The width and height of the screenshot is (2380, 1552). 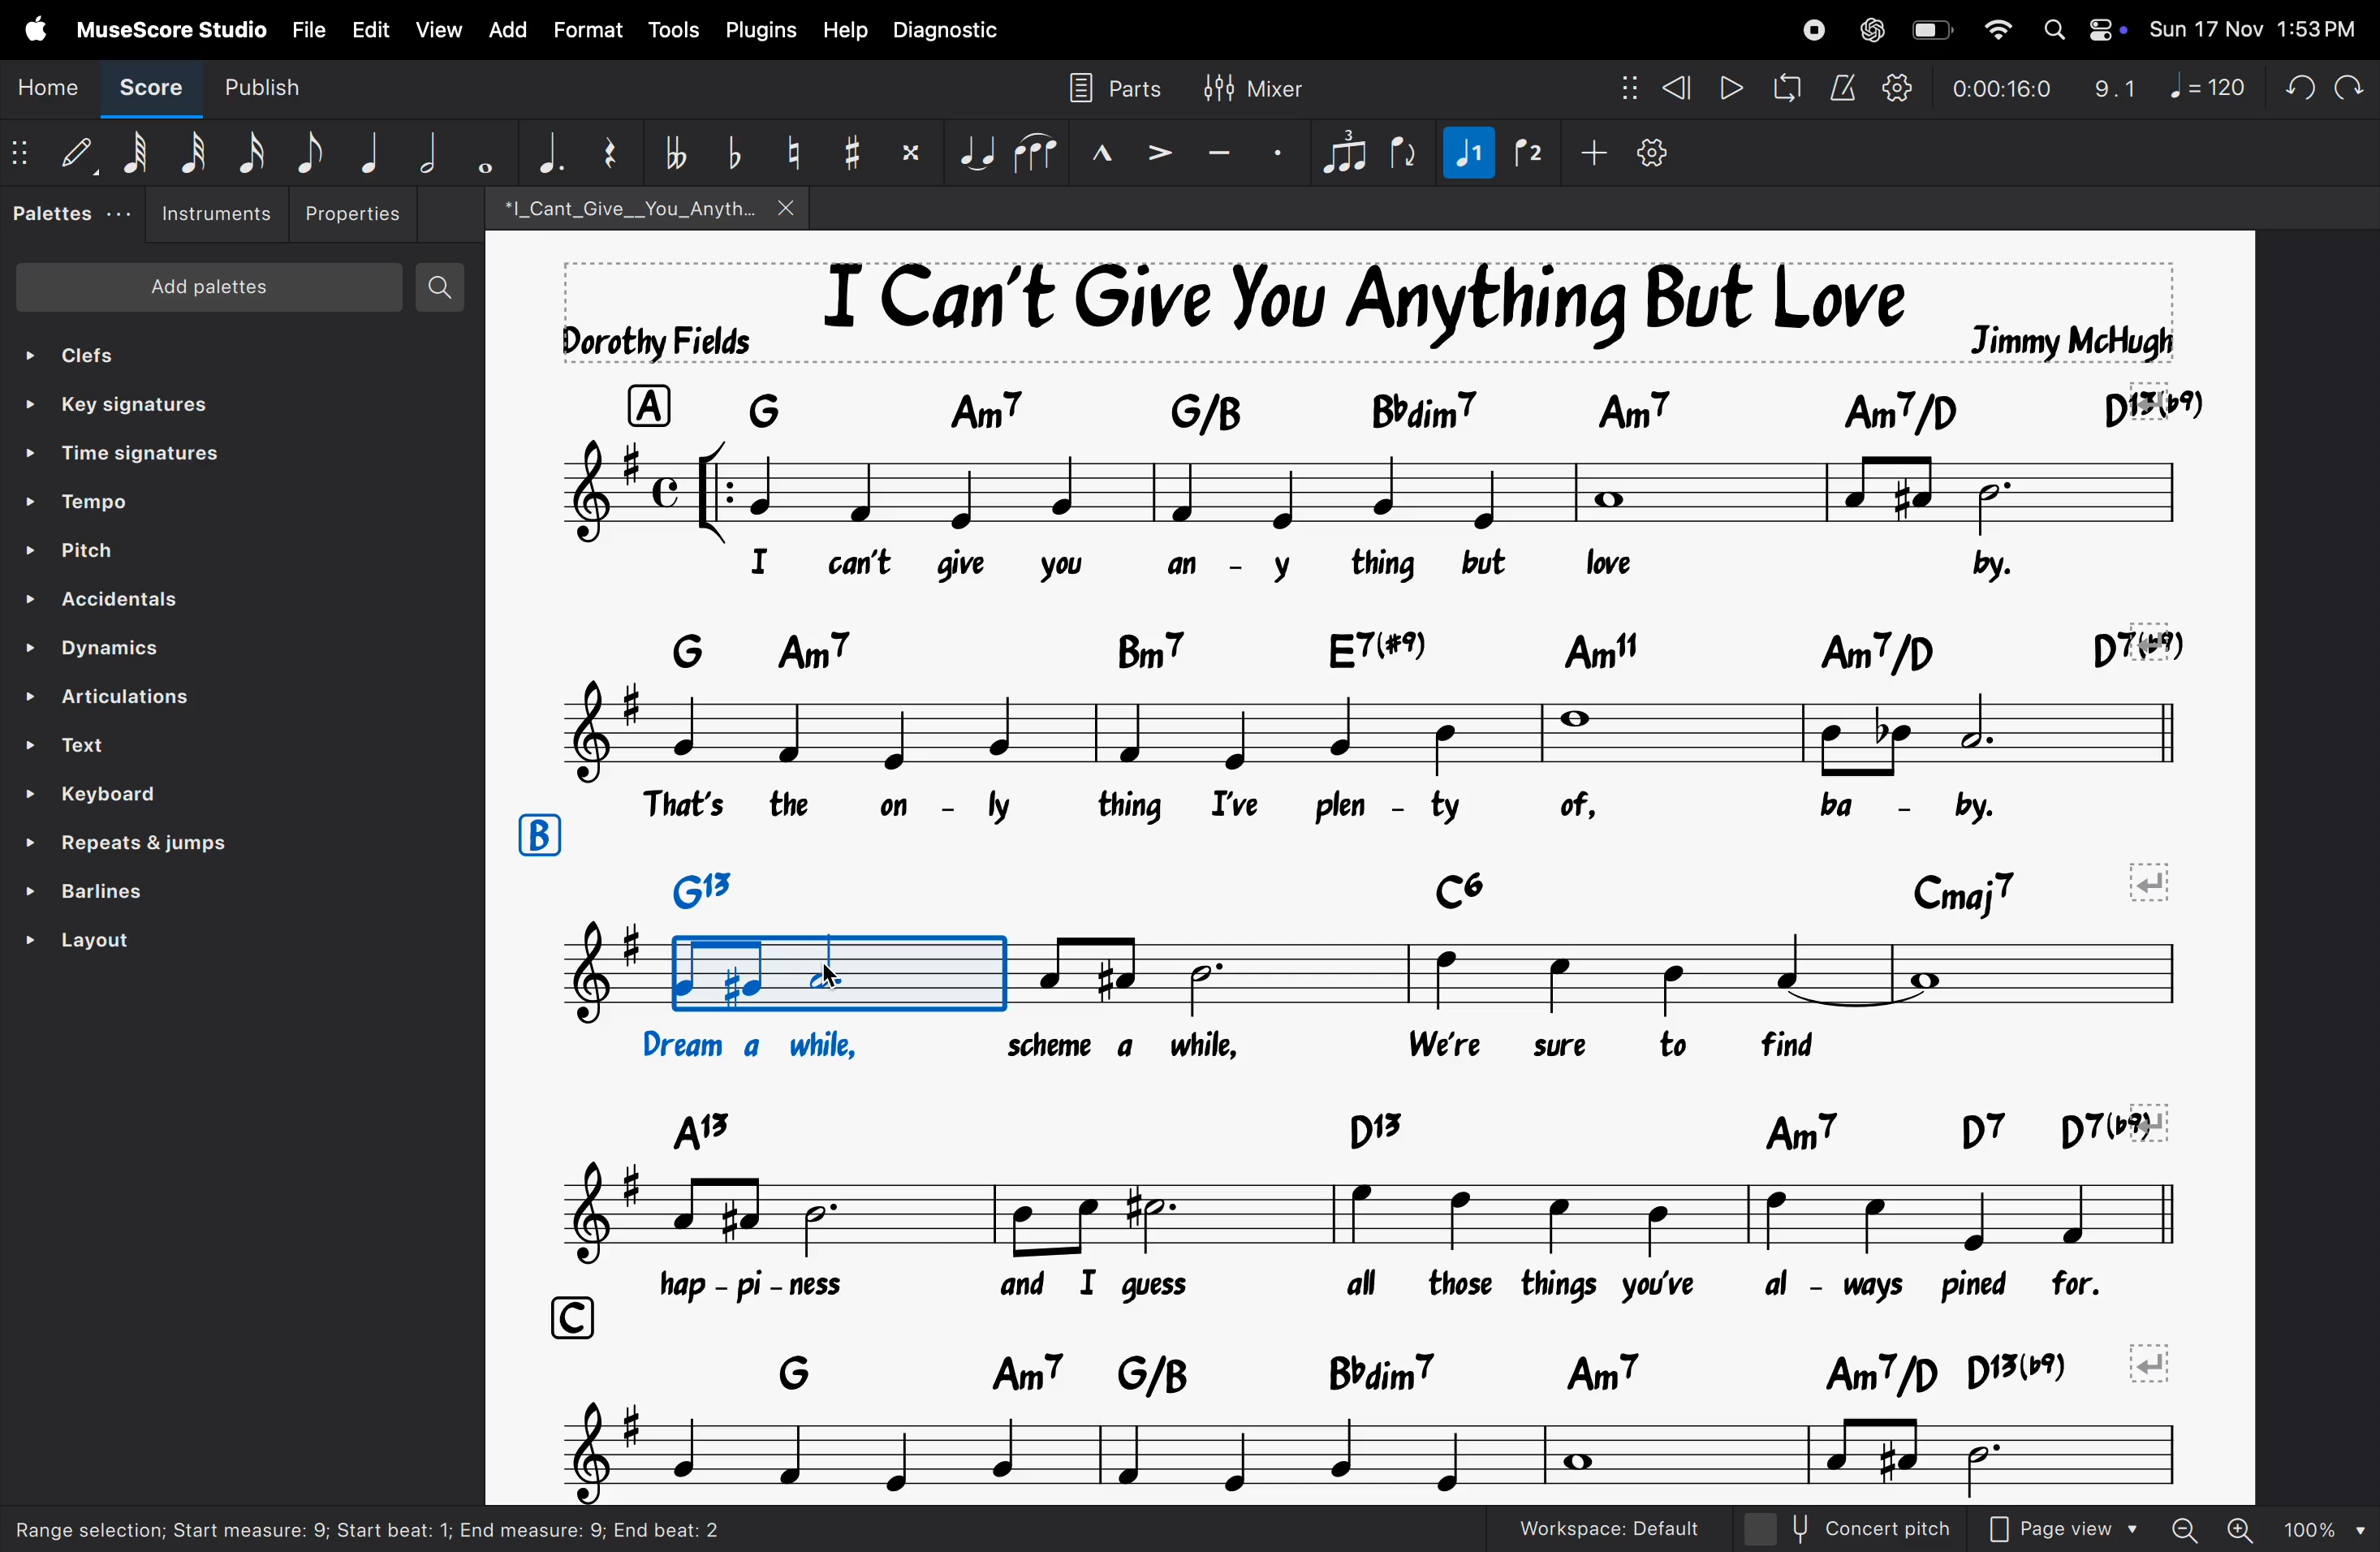 What do you see at coordinates (613, 152) in the screenshot?
I see `reser ` at bounding box center [613, 152].